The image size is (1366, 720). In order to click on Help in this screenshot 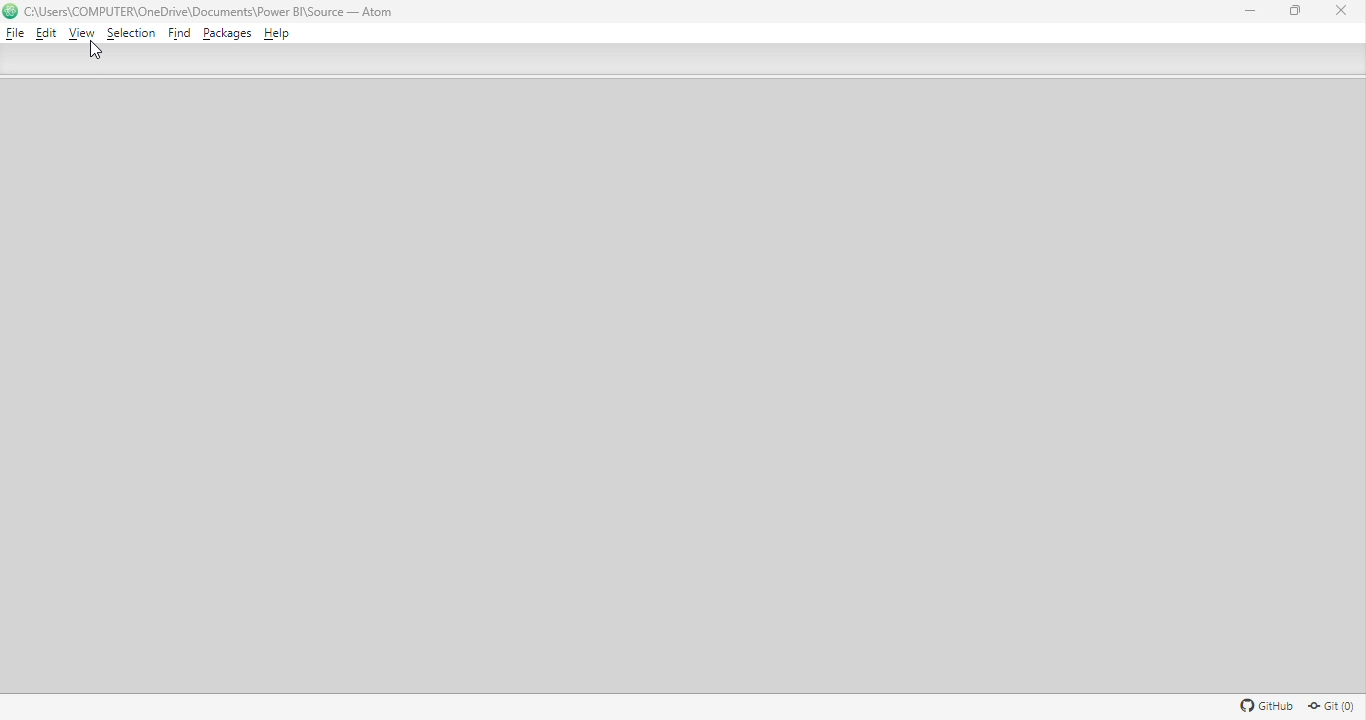, I will do `click(278, 34)`.